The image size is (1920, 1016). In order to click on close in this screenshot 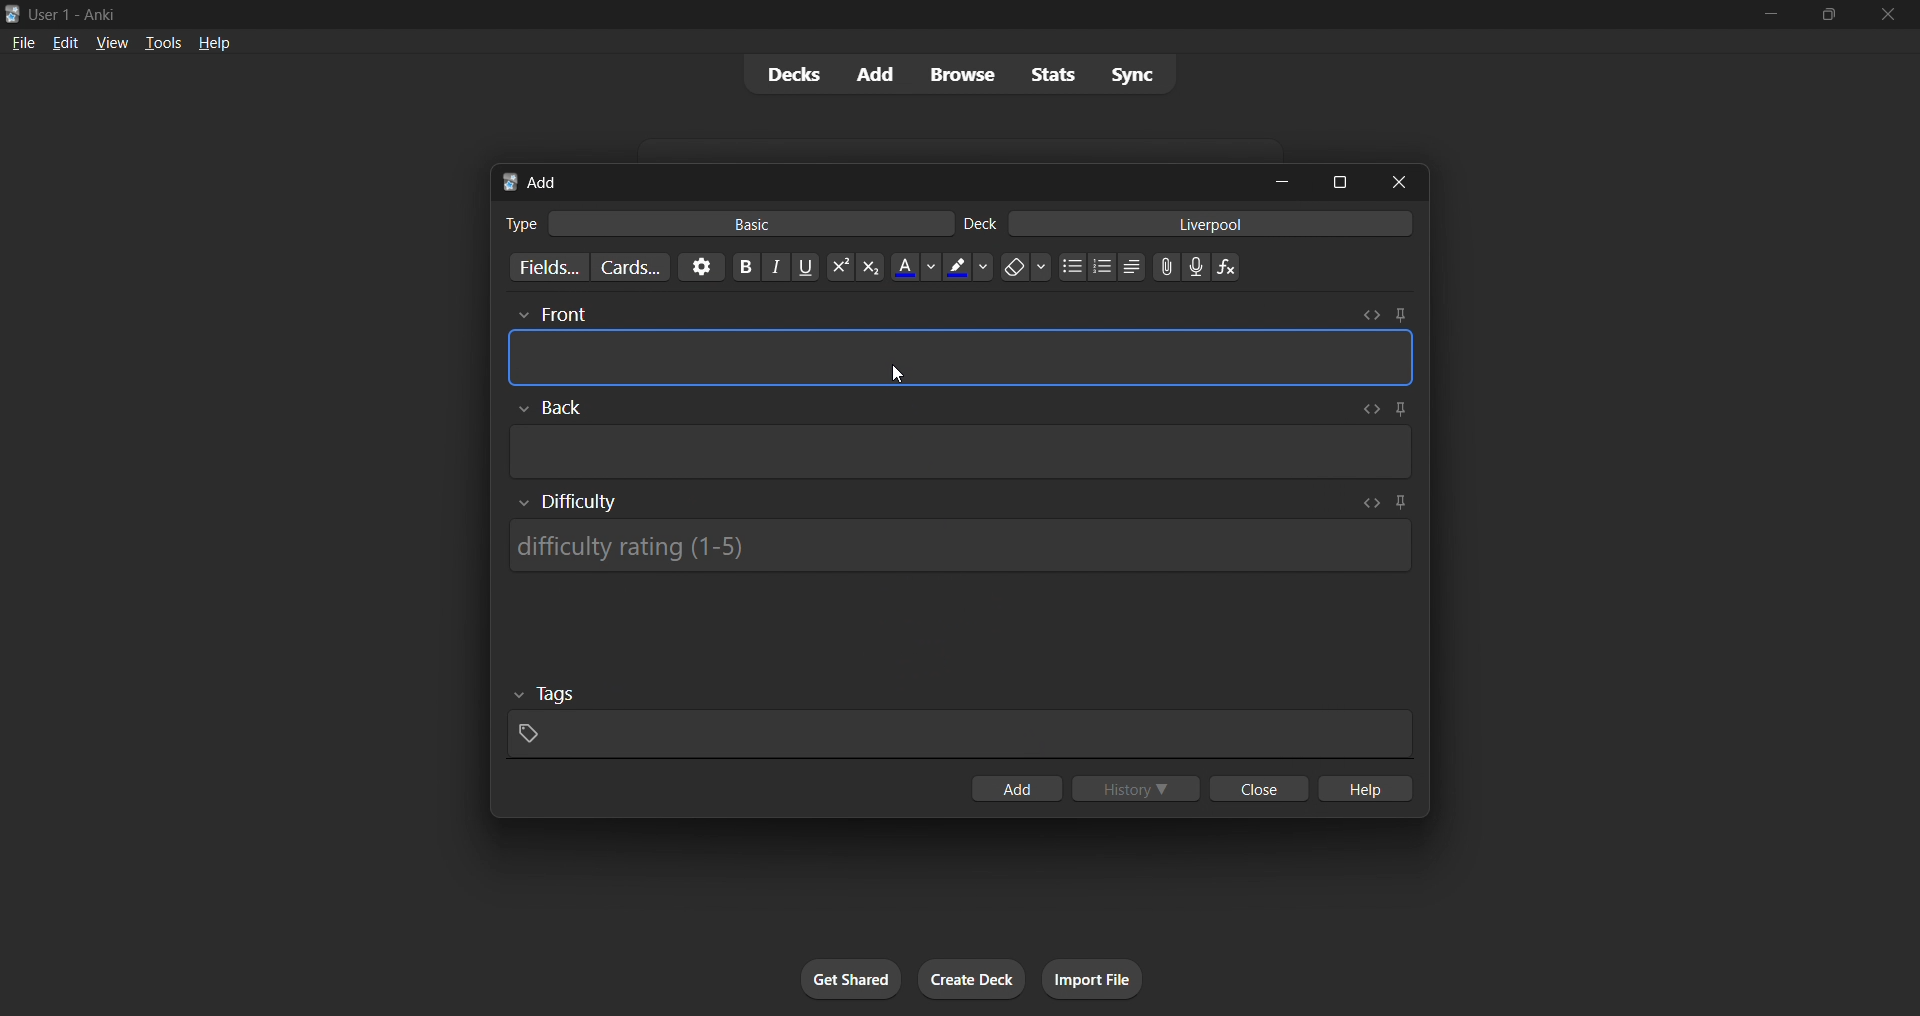, I will do `click(1259, 788)`.